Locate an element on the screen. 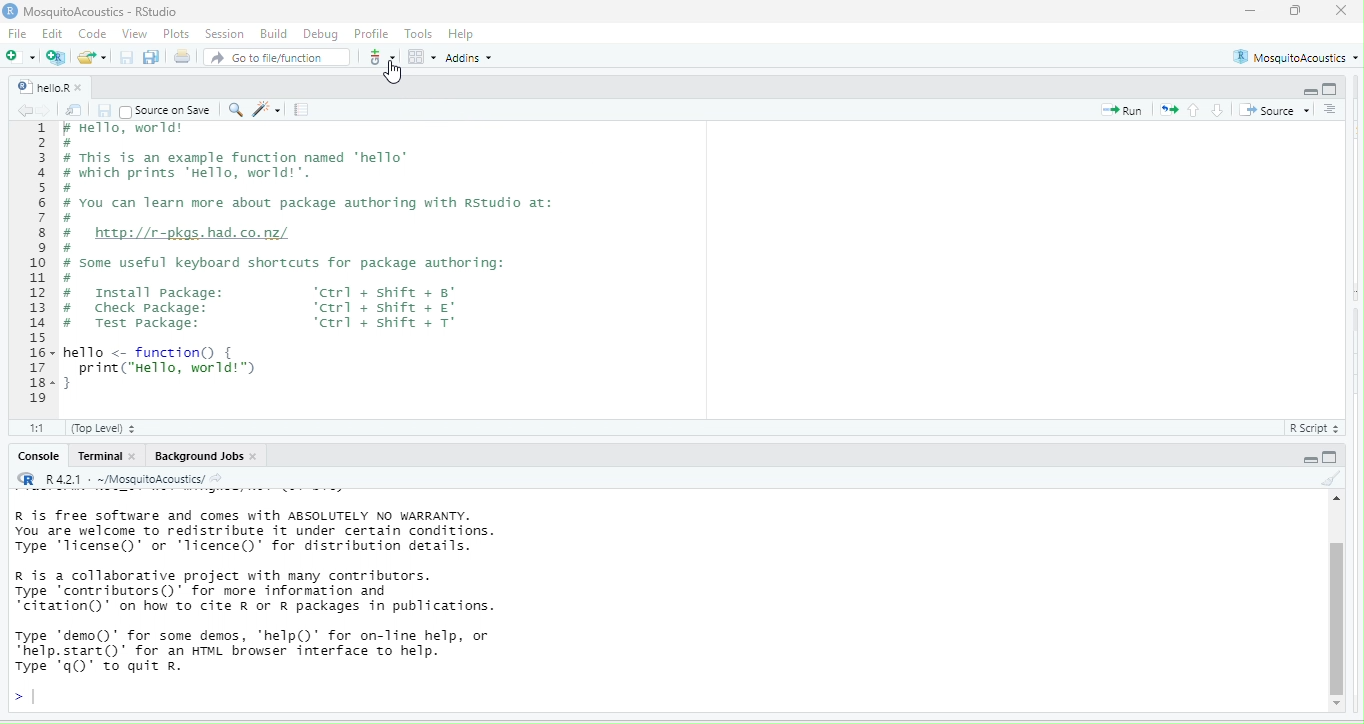 Image resolution: width=1364 pixels, height=724 pixels. r Hello, worid®
#
# This is an example function named "hello"
# which prints "Hello, world! ".
#
# You can learn more about package authoring with Rstudio at:
#
#  http://r-pkgs.had.co.nz/
#
# some useful keyboard shortcuts for package authoring:
#
# Install package: ‘ctrl + shift + 8°
# Check package: ‘ctrl + shift +
# Test package: ‘ctrl + shift + T°
hello <- function {
print("Hello, world!™)
} is located at coordinates (347, 258).